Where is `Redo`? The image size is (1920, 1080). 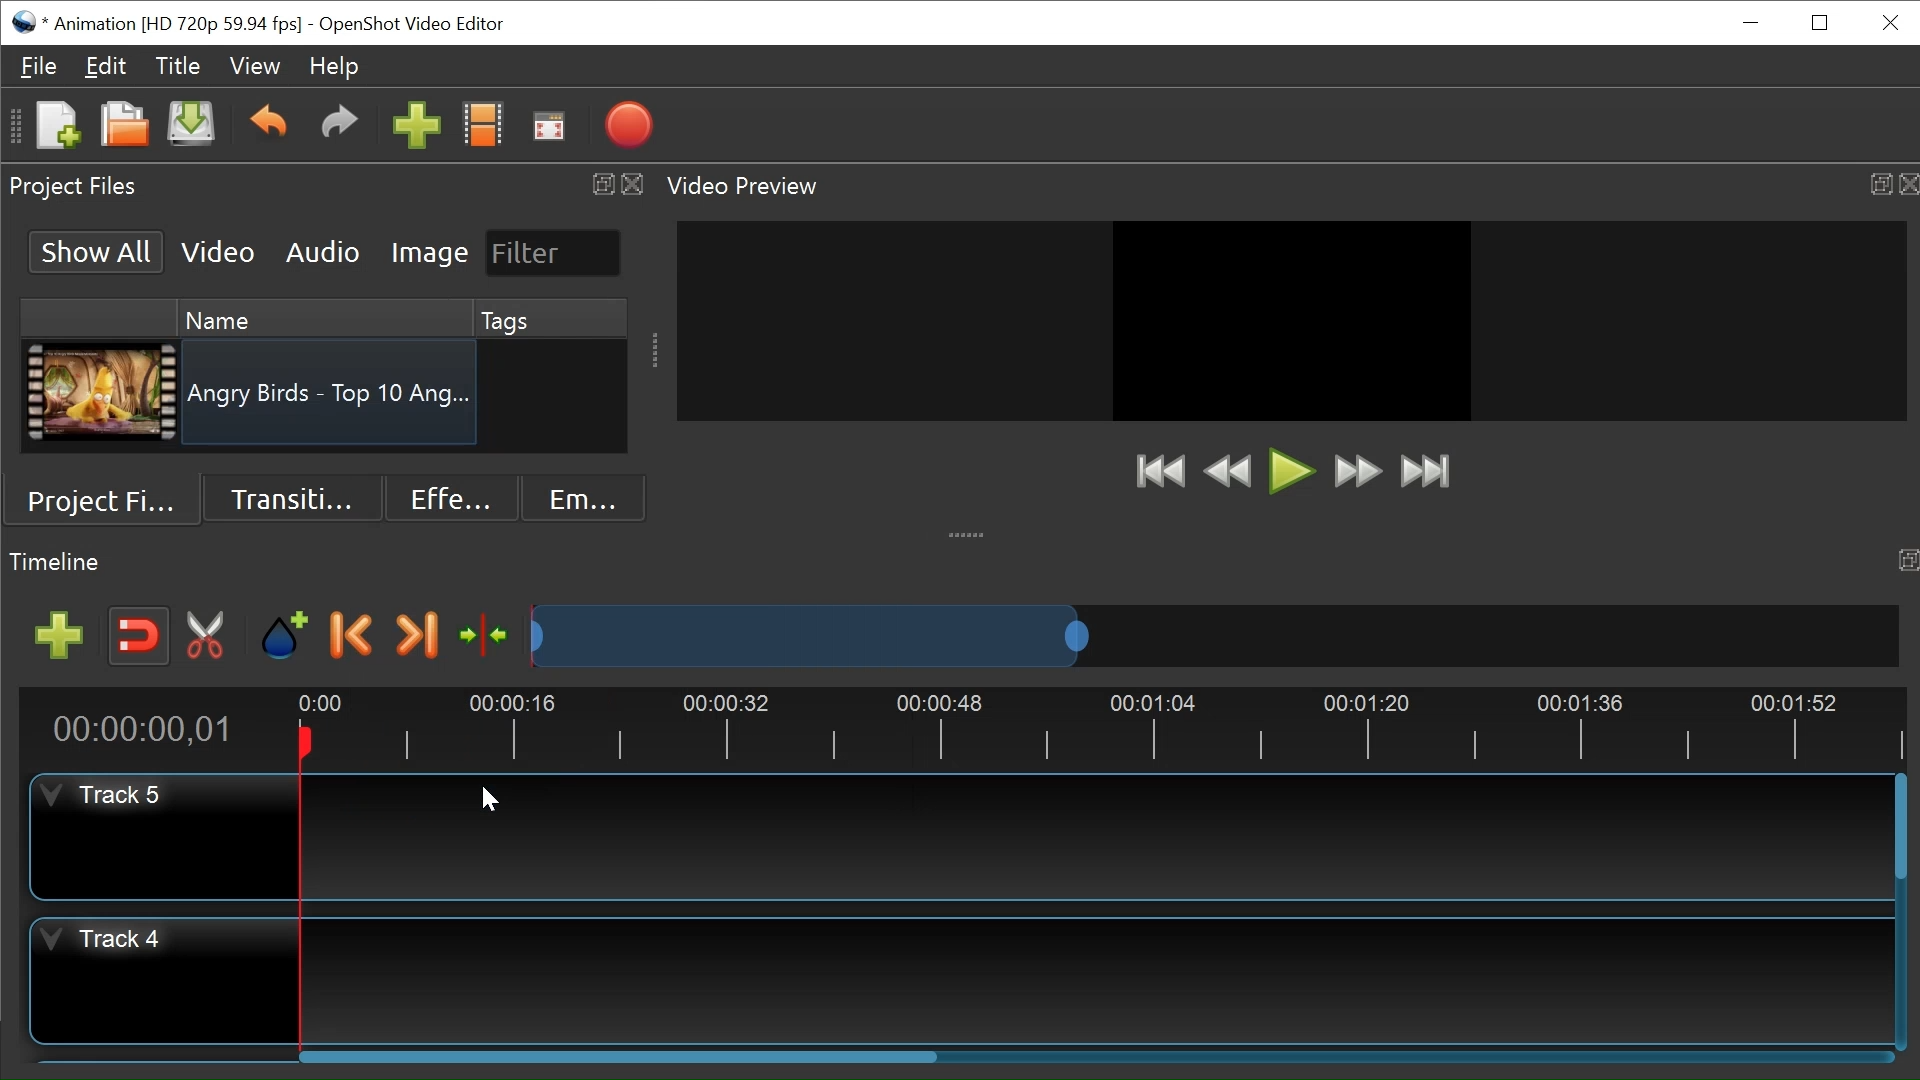
Redo is located at coordinates (339, 128).